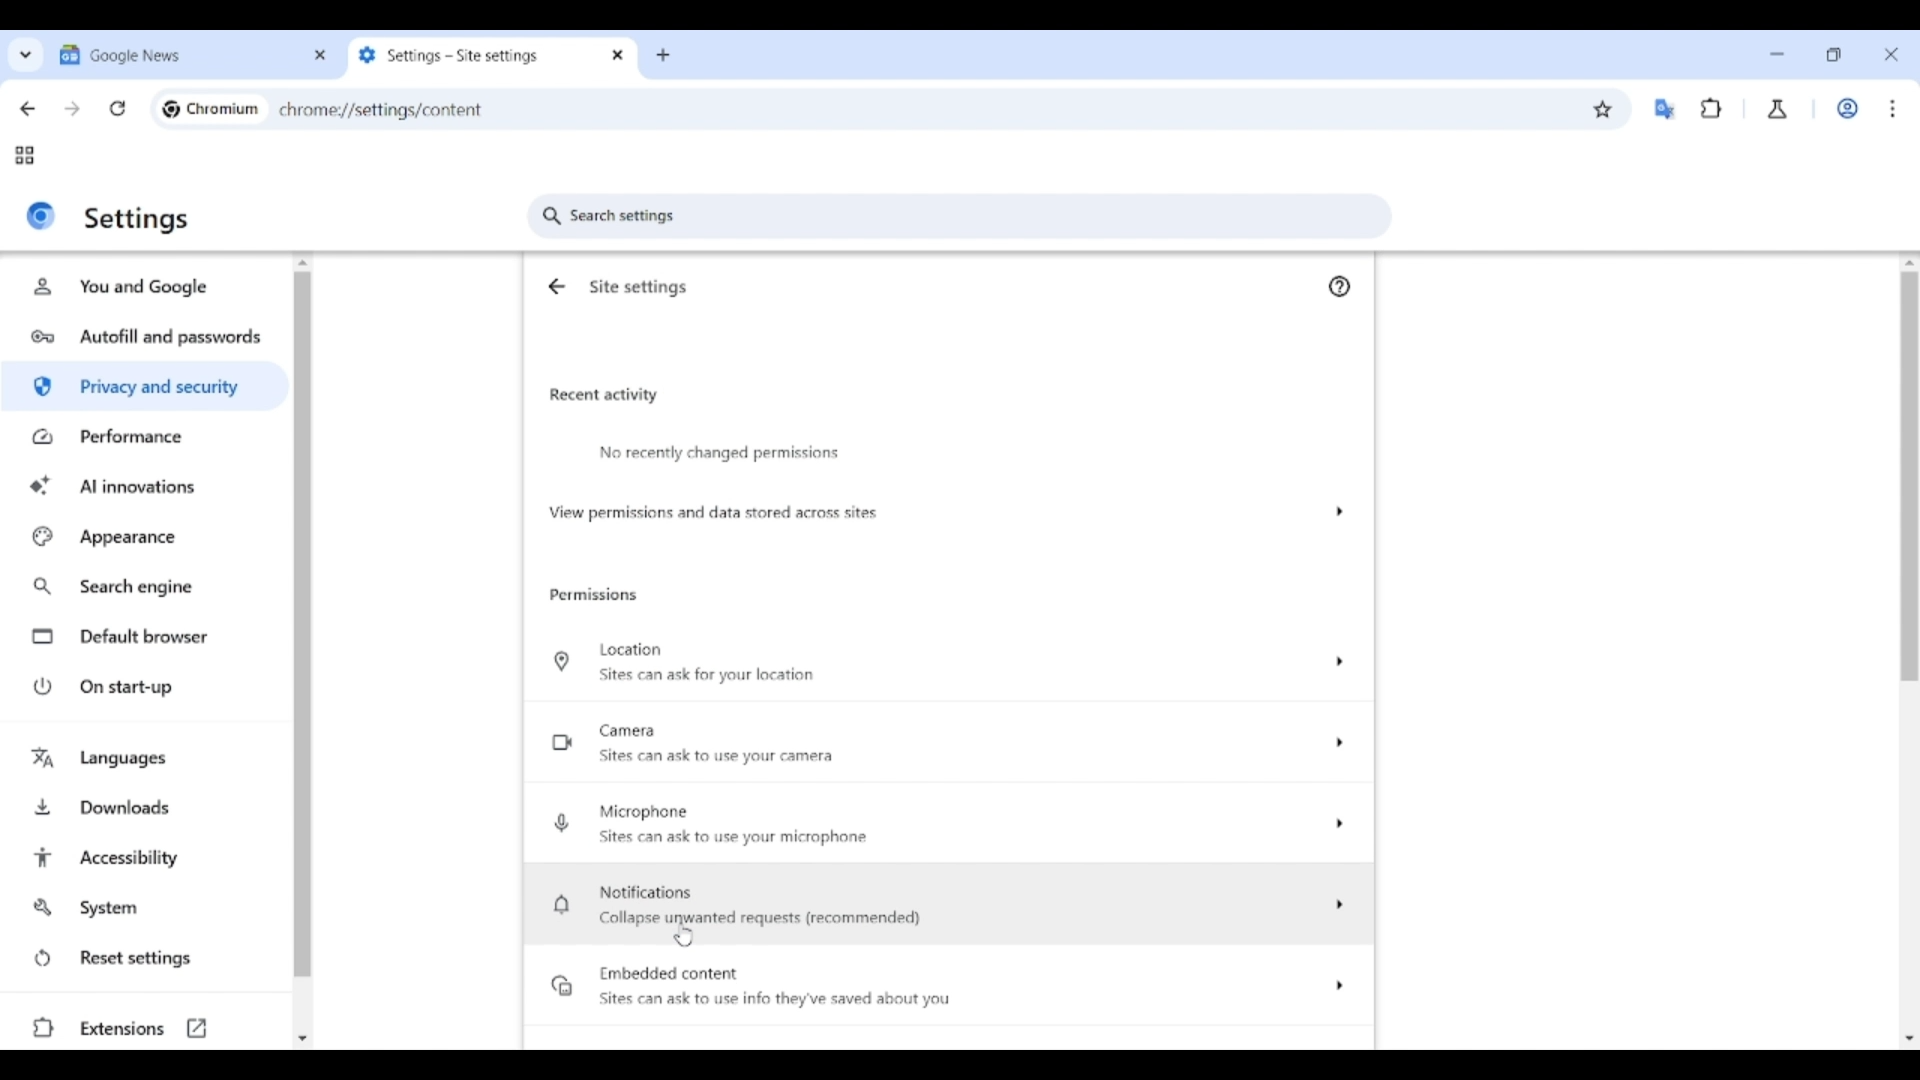  I want to click on Google Chrome help, so click(1339, 287).